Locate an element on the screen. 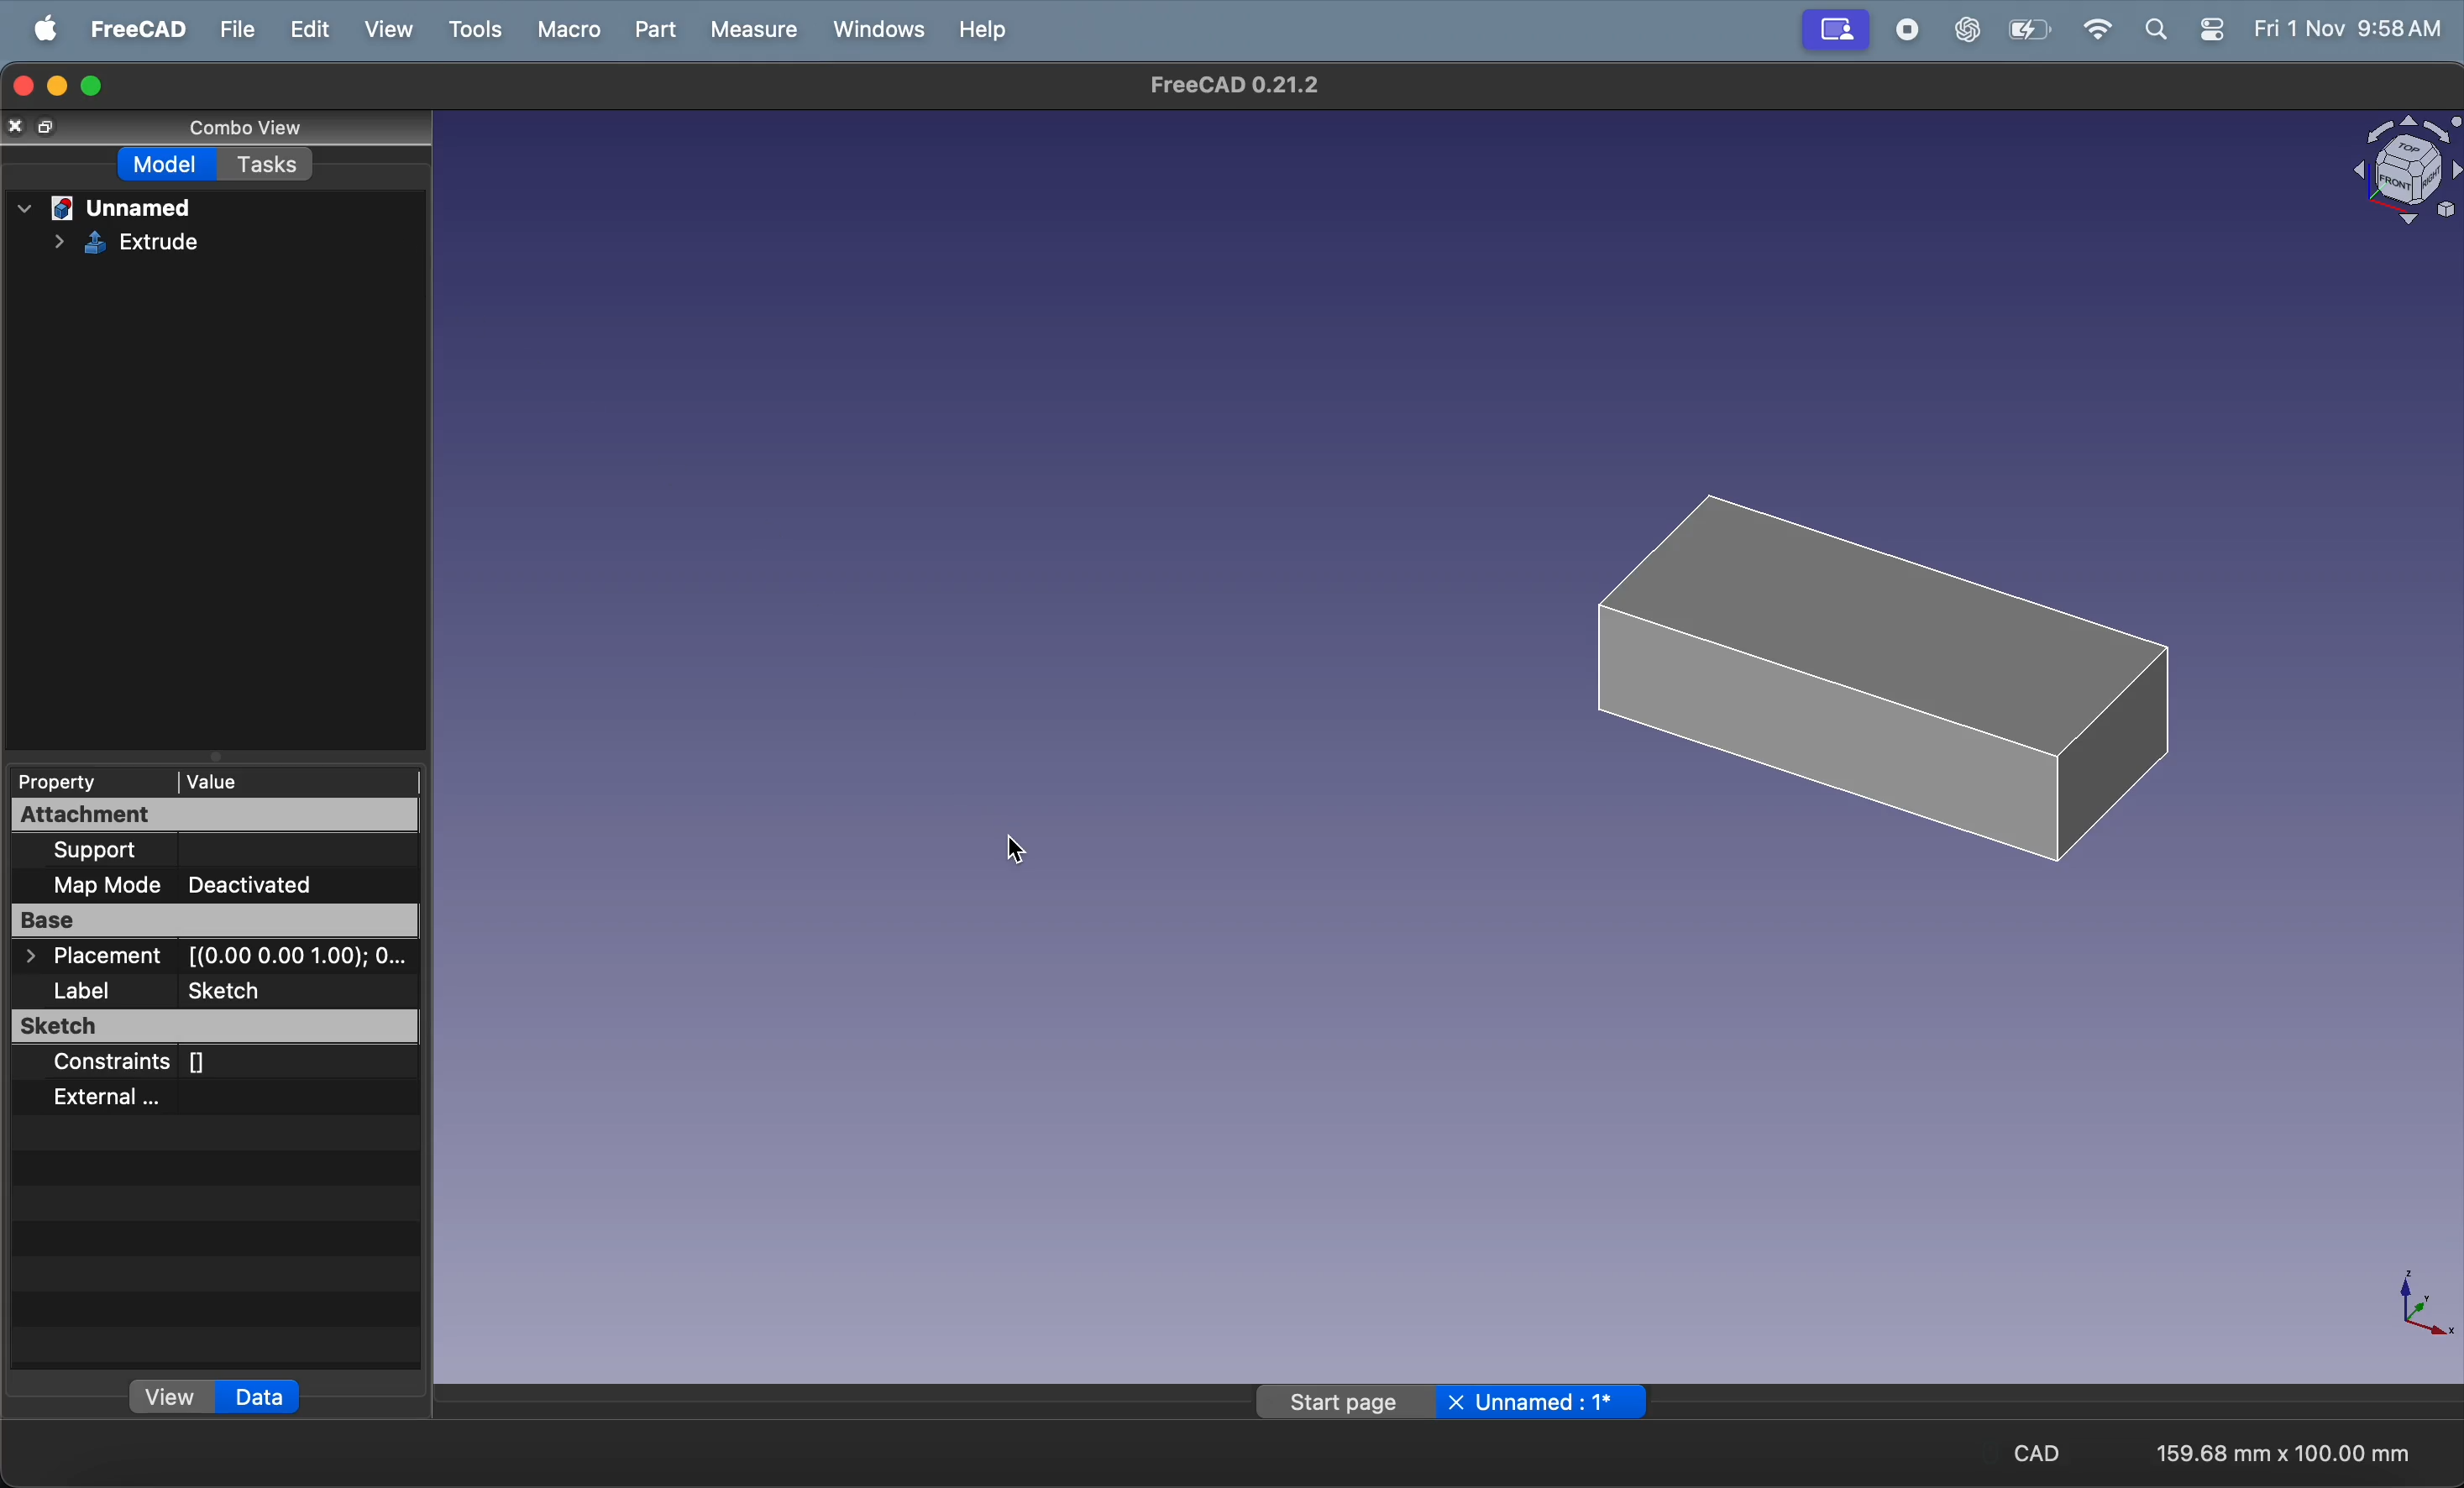 This screenshot has height=1488, width=2464. cursor is located at coordinates (1029, 852).